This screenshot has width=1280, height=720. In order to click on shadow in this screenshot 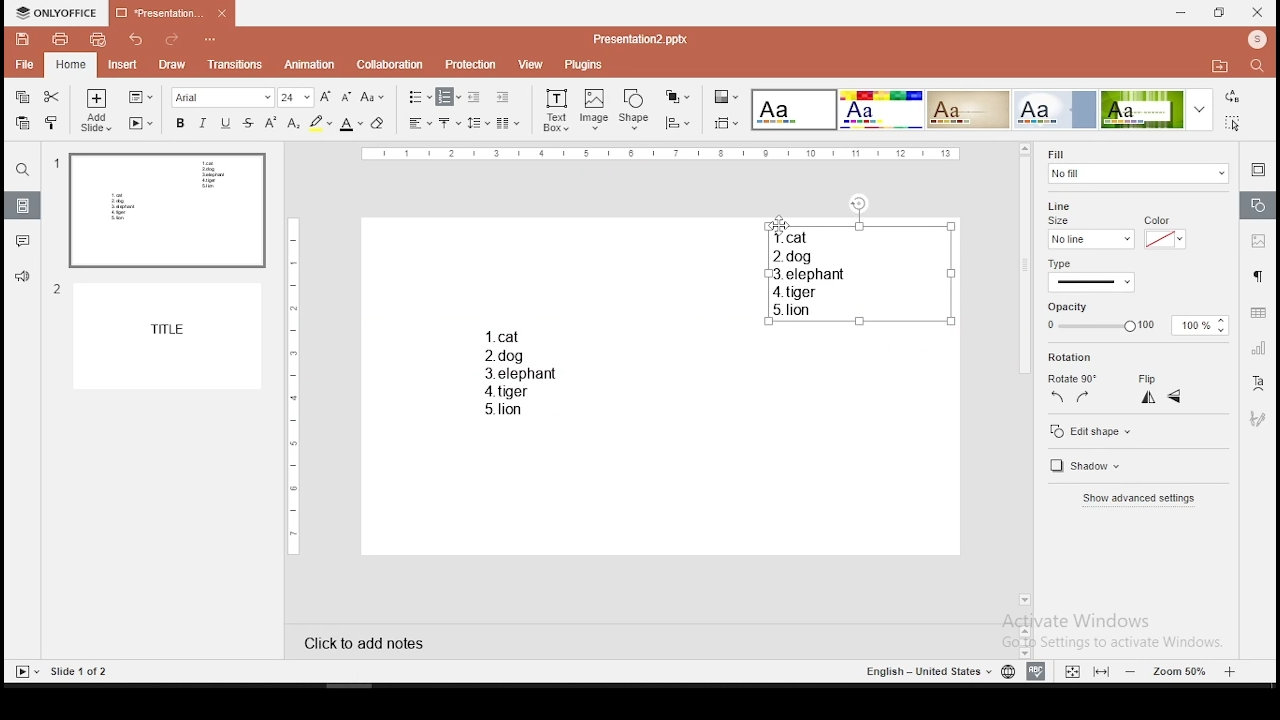, I will do `click(1098, 467)`.